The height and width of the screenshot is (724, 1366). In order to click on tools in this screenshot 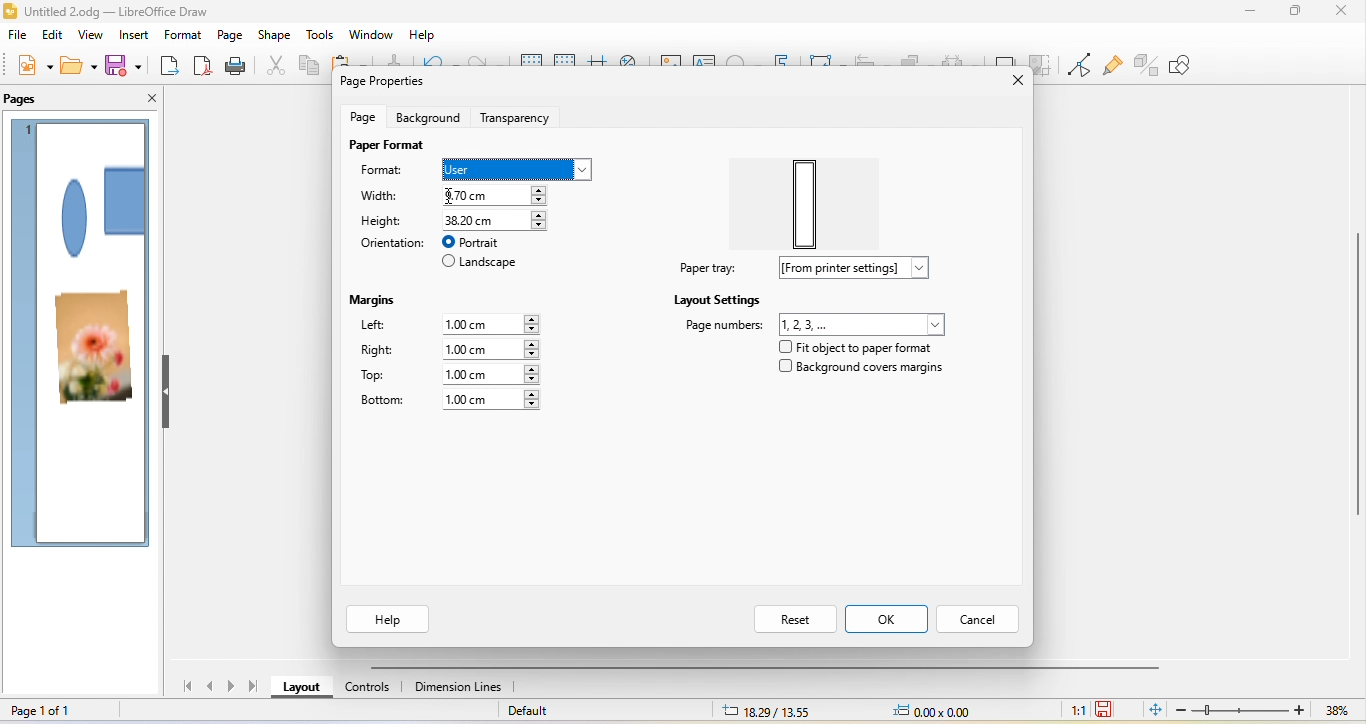, I will do `click(320, 33)`.